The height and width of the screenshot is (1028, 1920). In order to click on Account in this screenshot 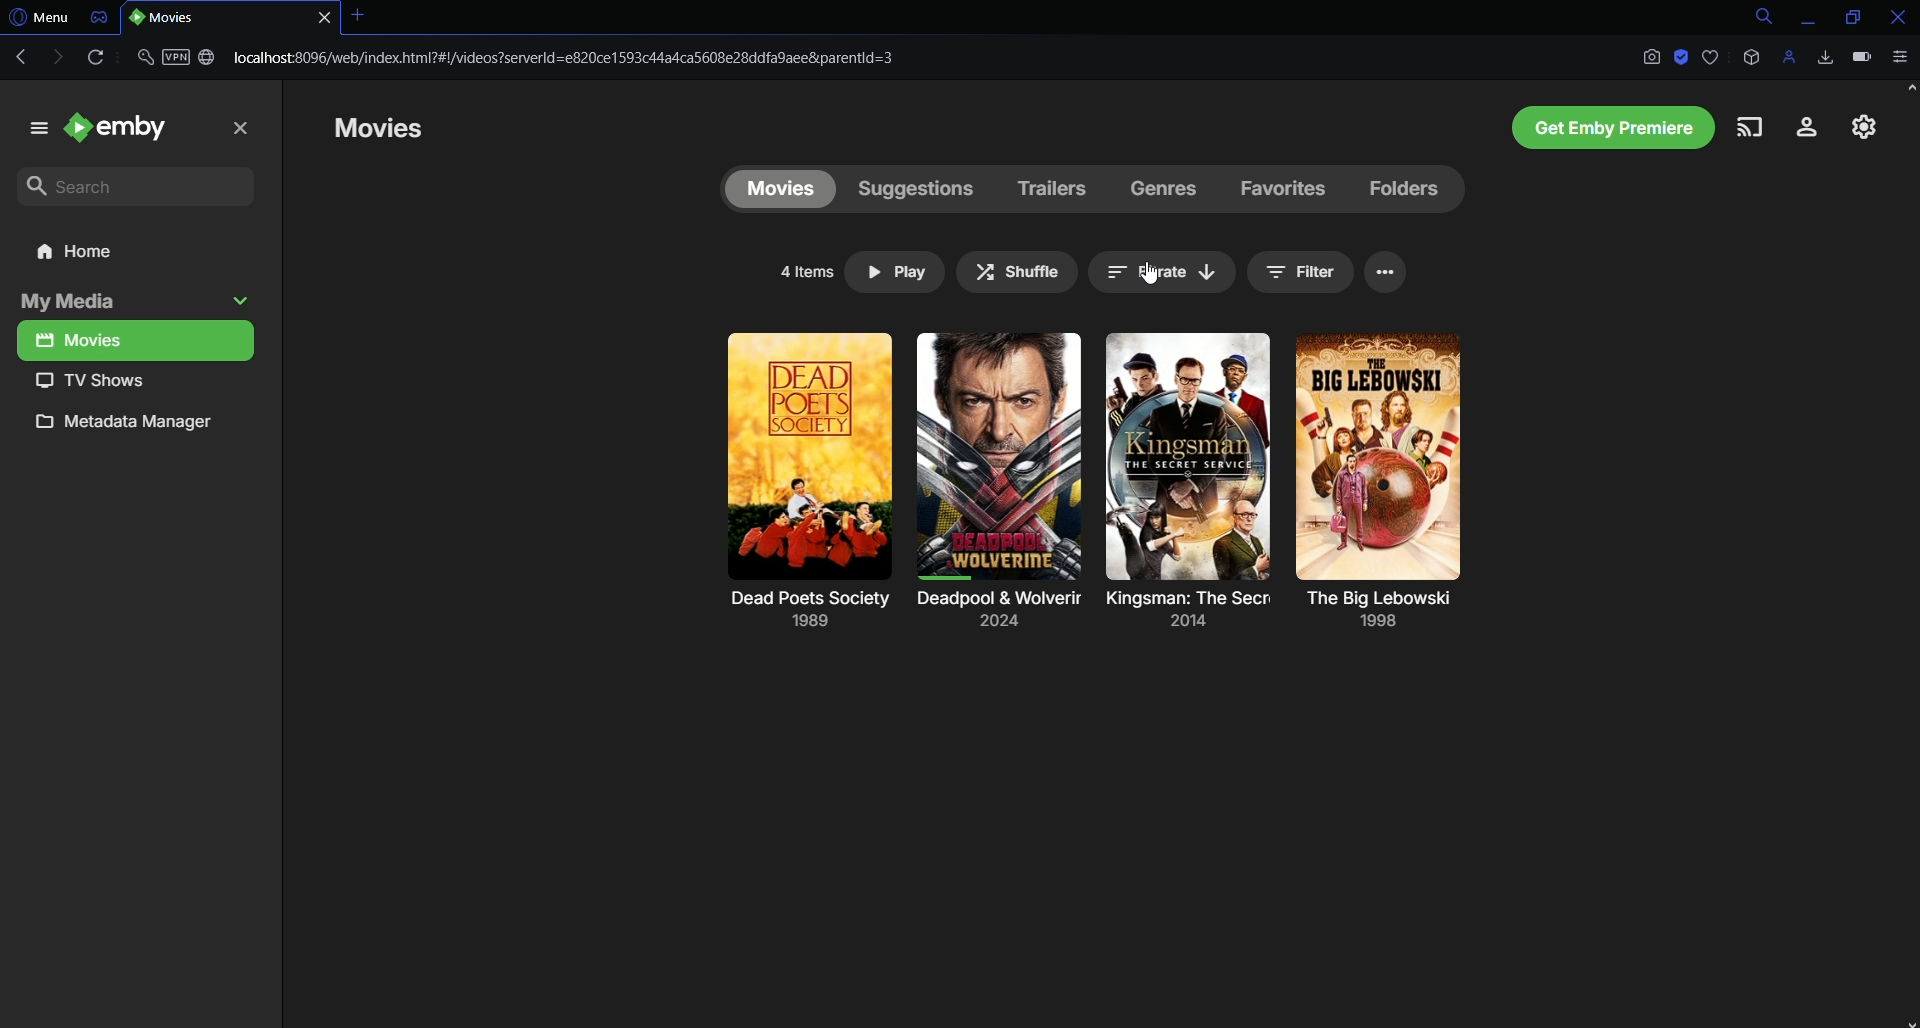, I will do `click(1798, 129)`.